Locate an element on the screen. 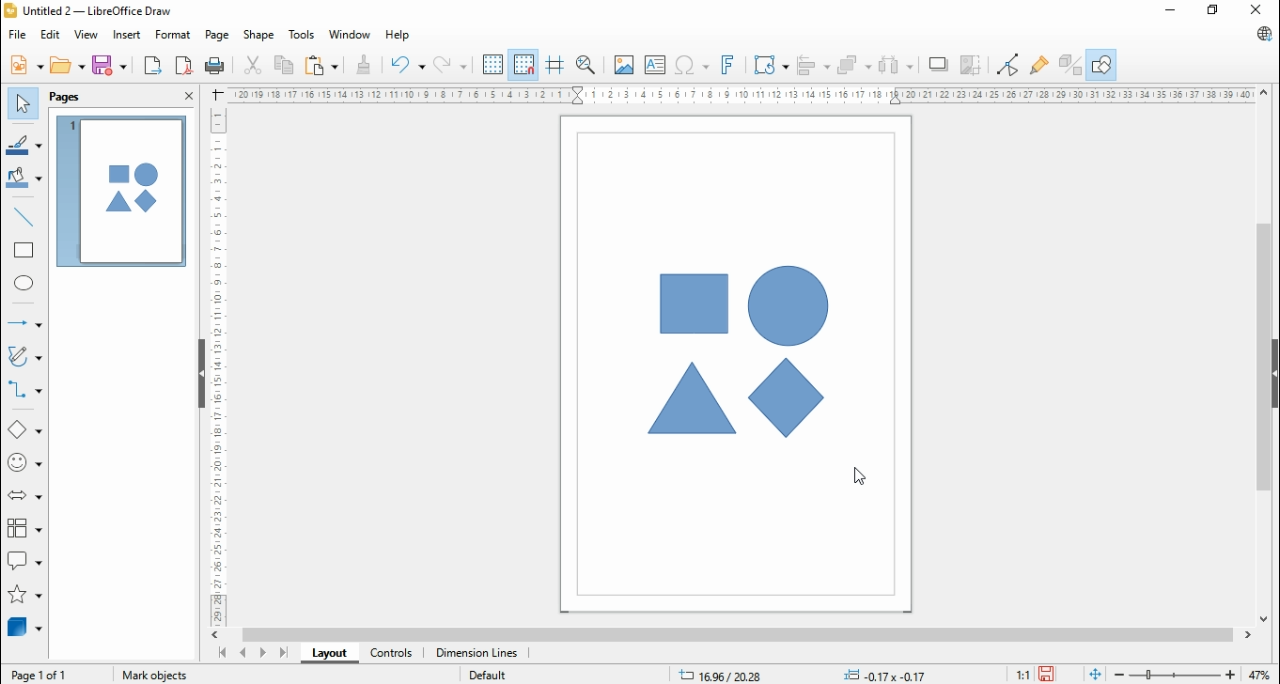  controls is located at coordinates (390, 654).